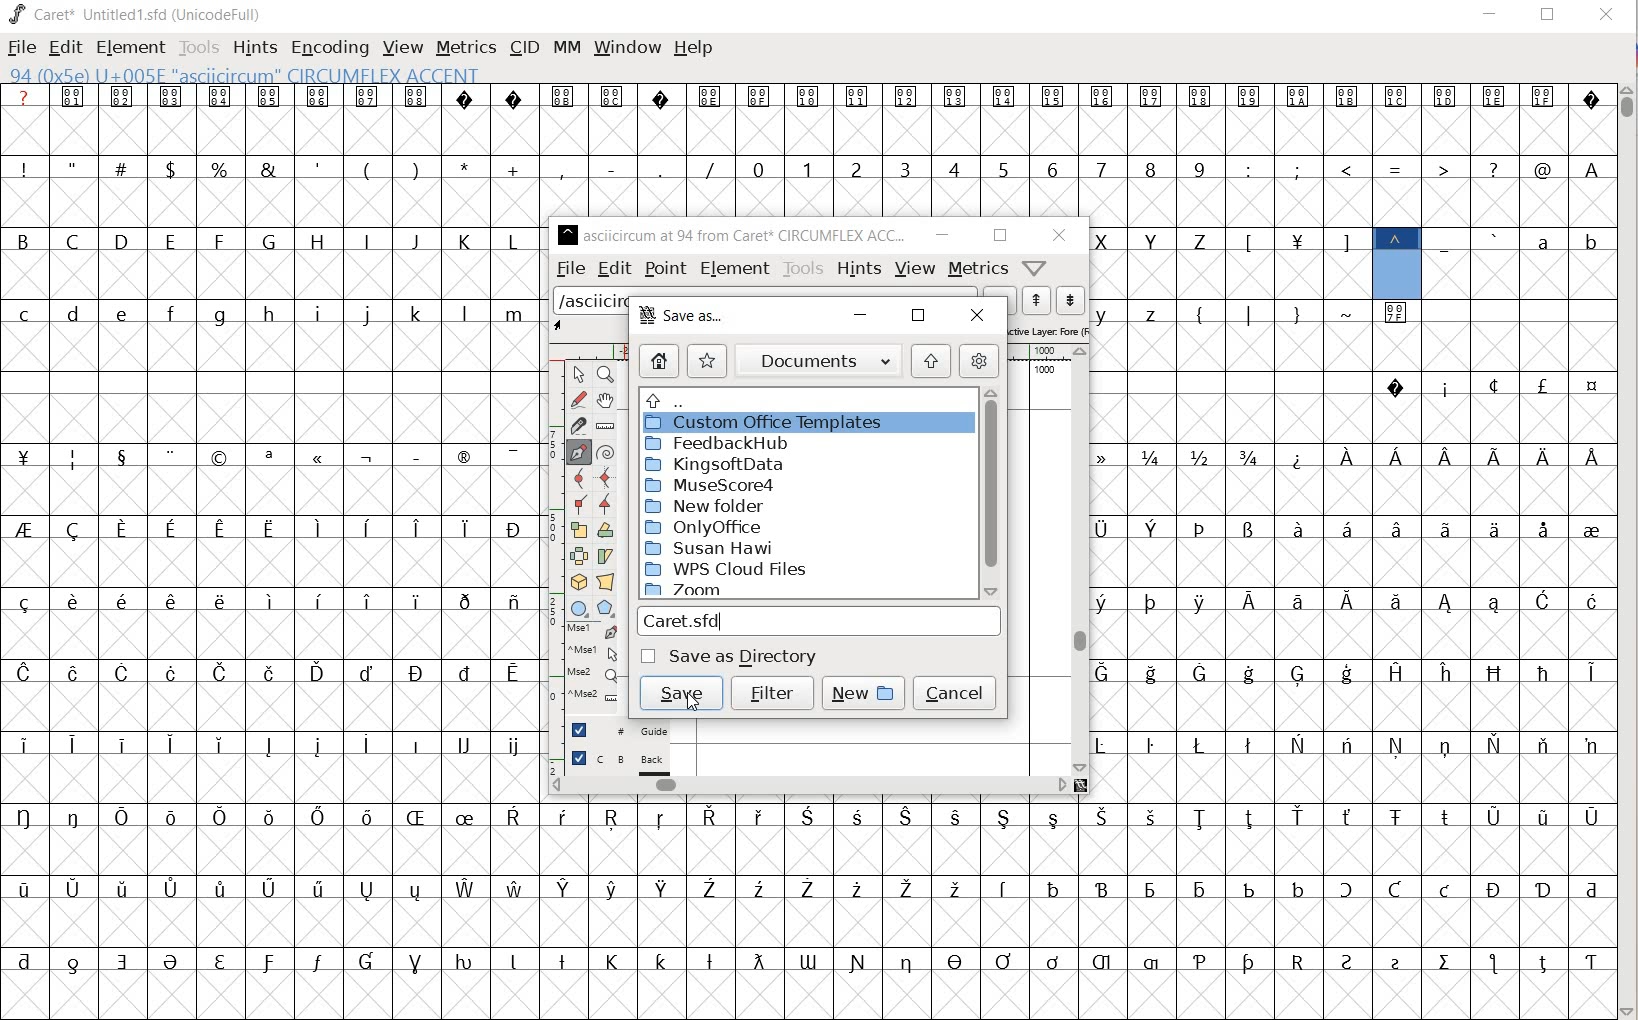  I want to click on MAGNIFY, so click(609, 375).